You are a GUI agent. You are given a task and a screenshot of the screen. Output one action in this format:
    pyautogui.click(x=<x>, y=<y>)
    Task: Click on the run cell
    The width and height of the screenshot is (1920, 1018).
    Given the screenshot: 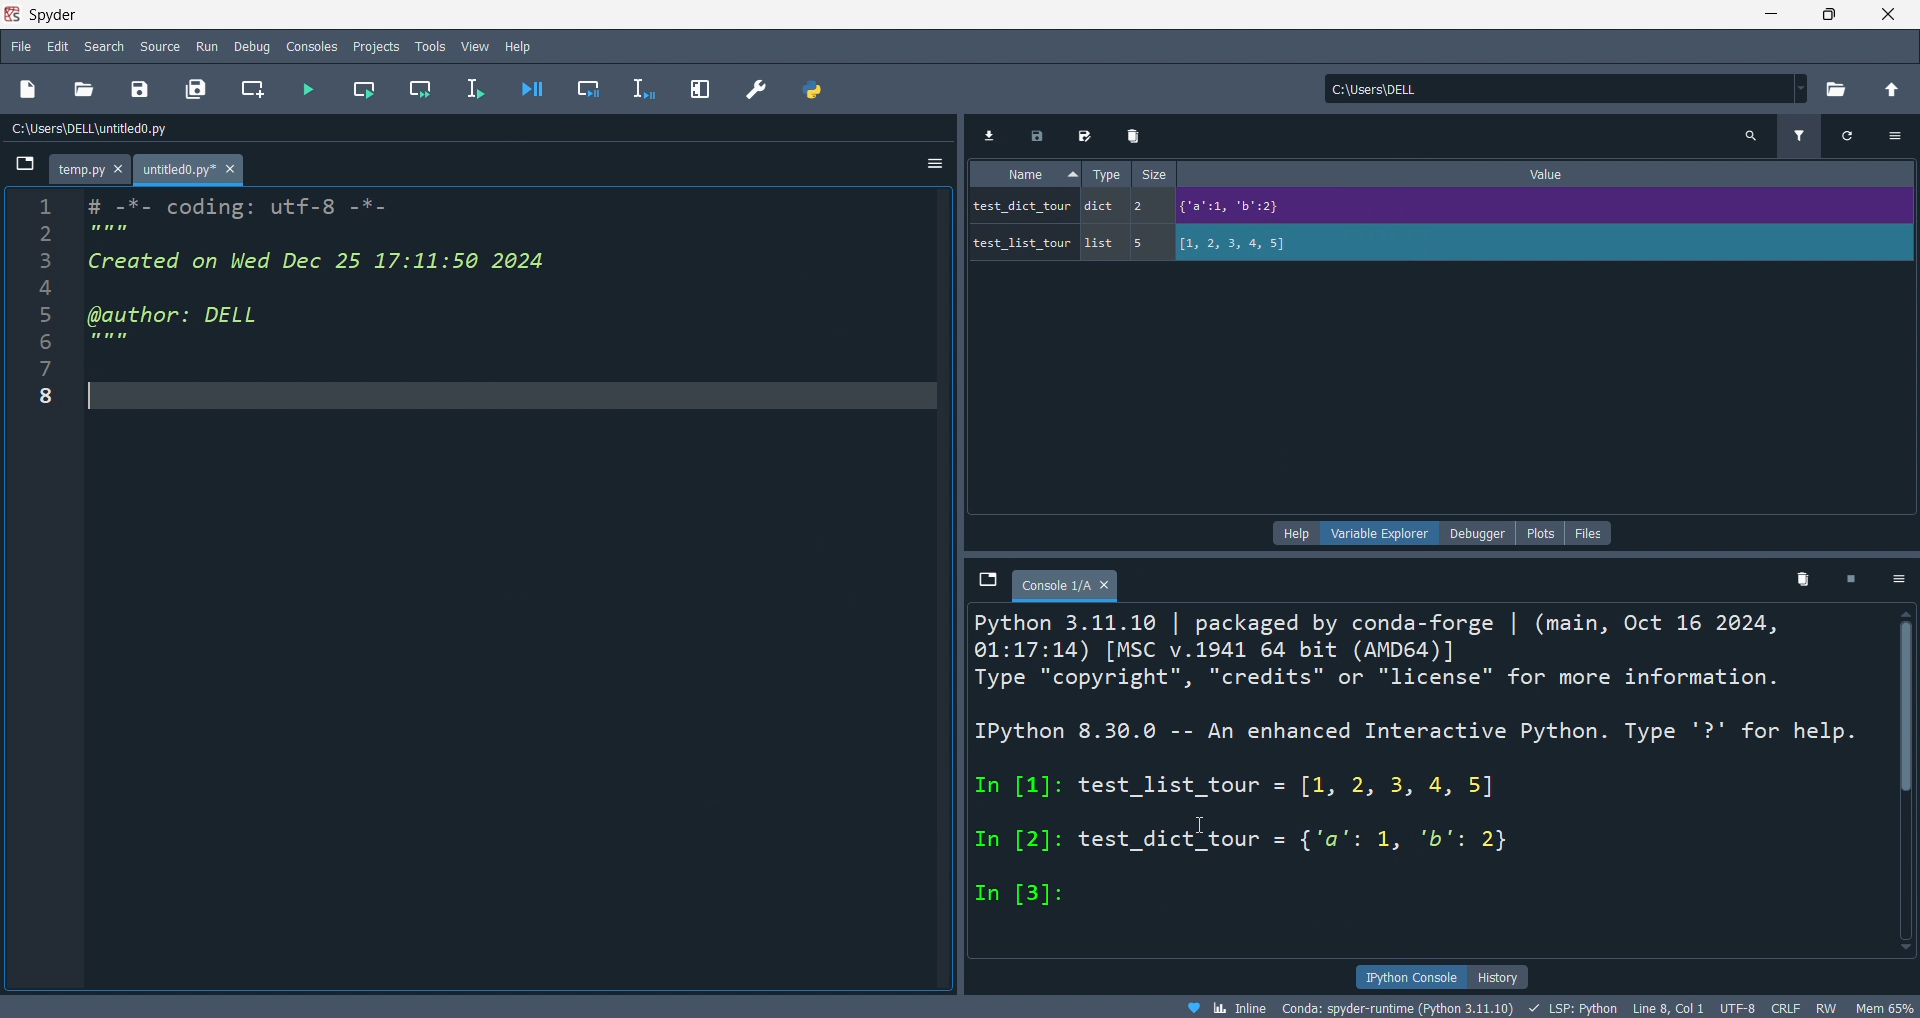 What is the action you would take?
    pyautogui.click(x=368, y=89)
    